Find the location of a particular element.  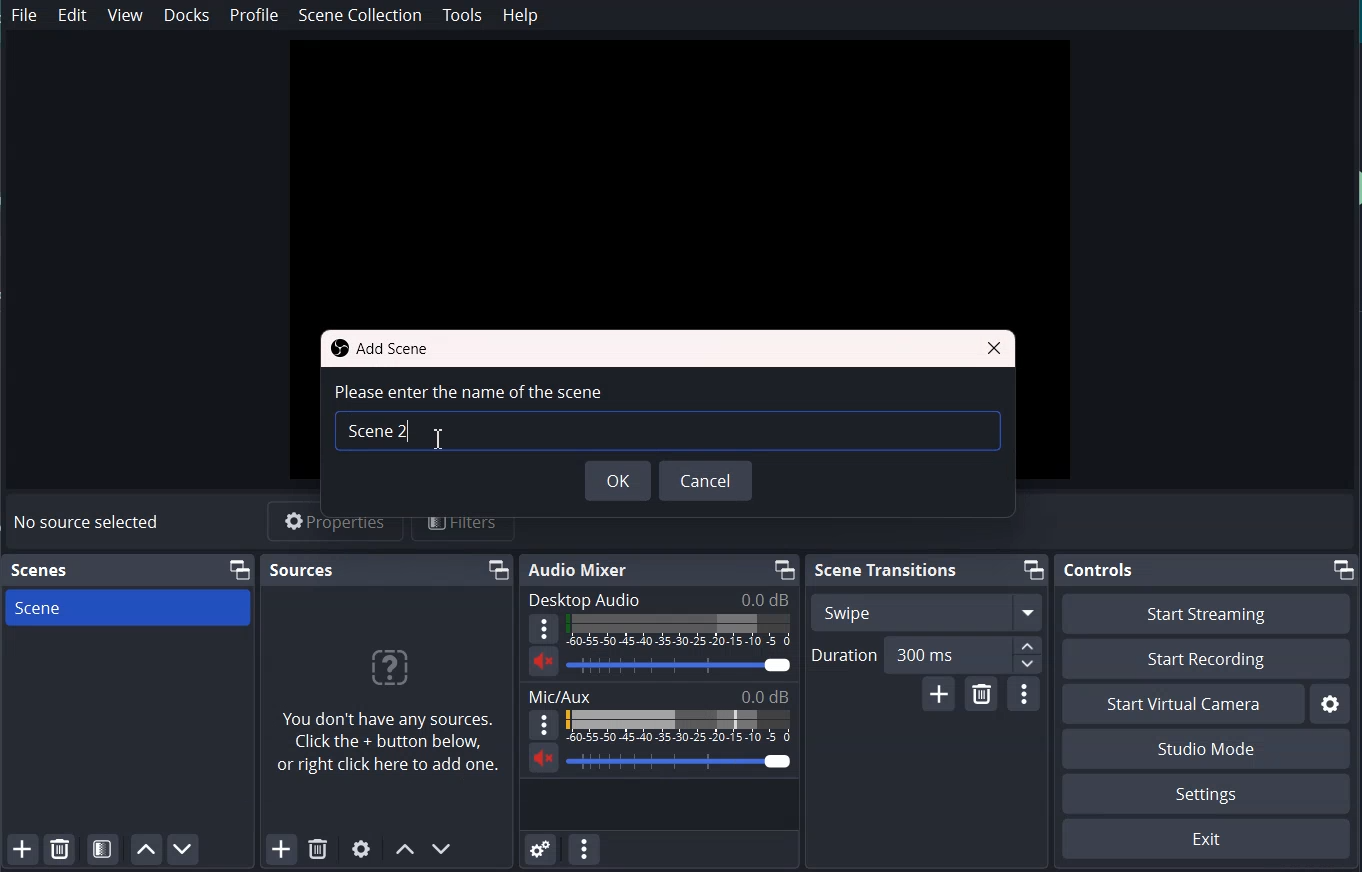

Scene collection is located at coordinates (360, 15).